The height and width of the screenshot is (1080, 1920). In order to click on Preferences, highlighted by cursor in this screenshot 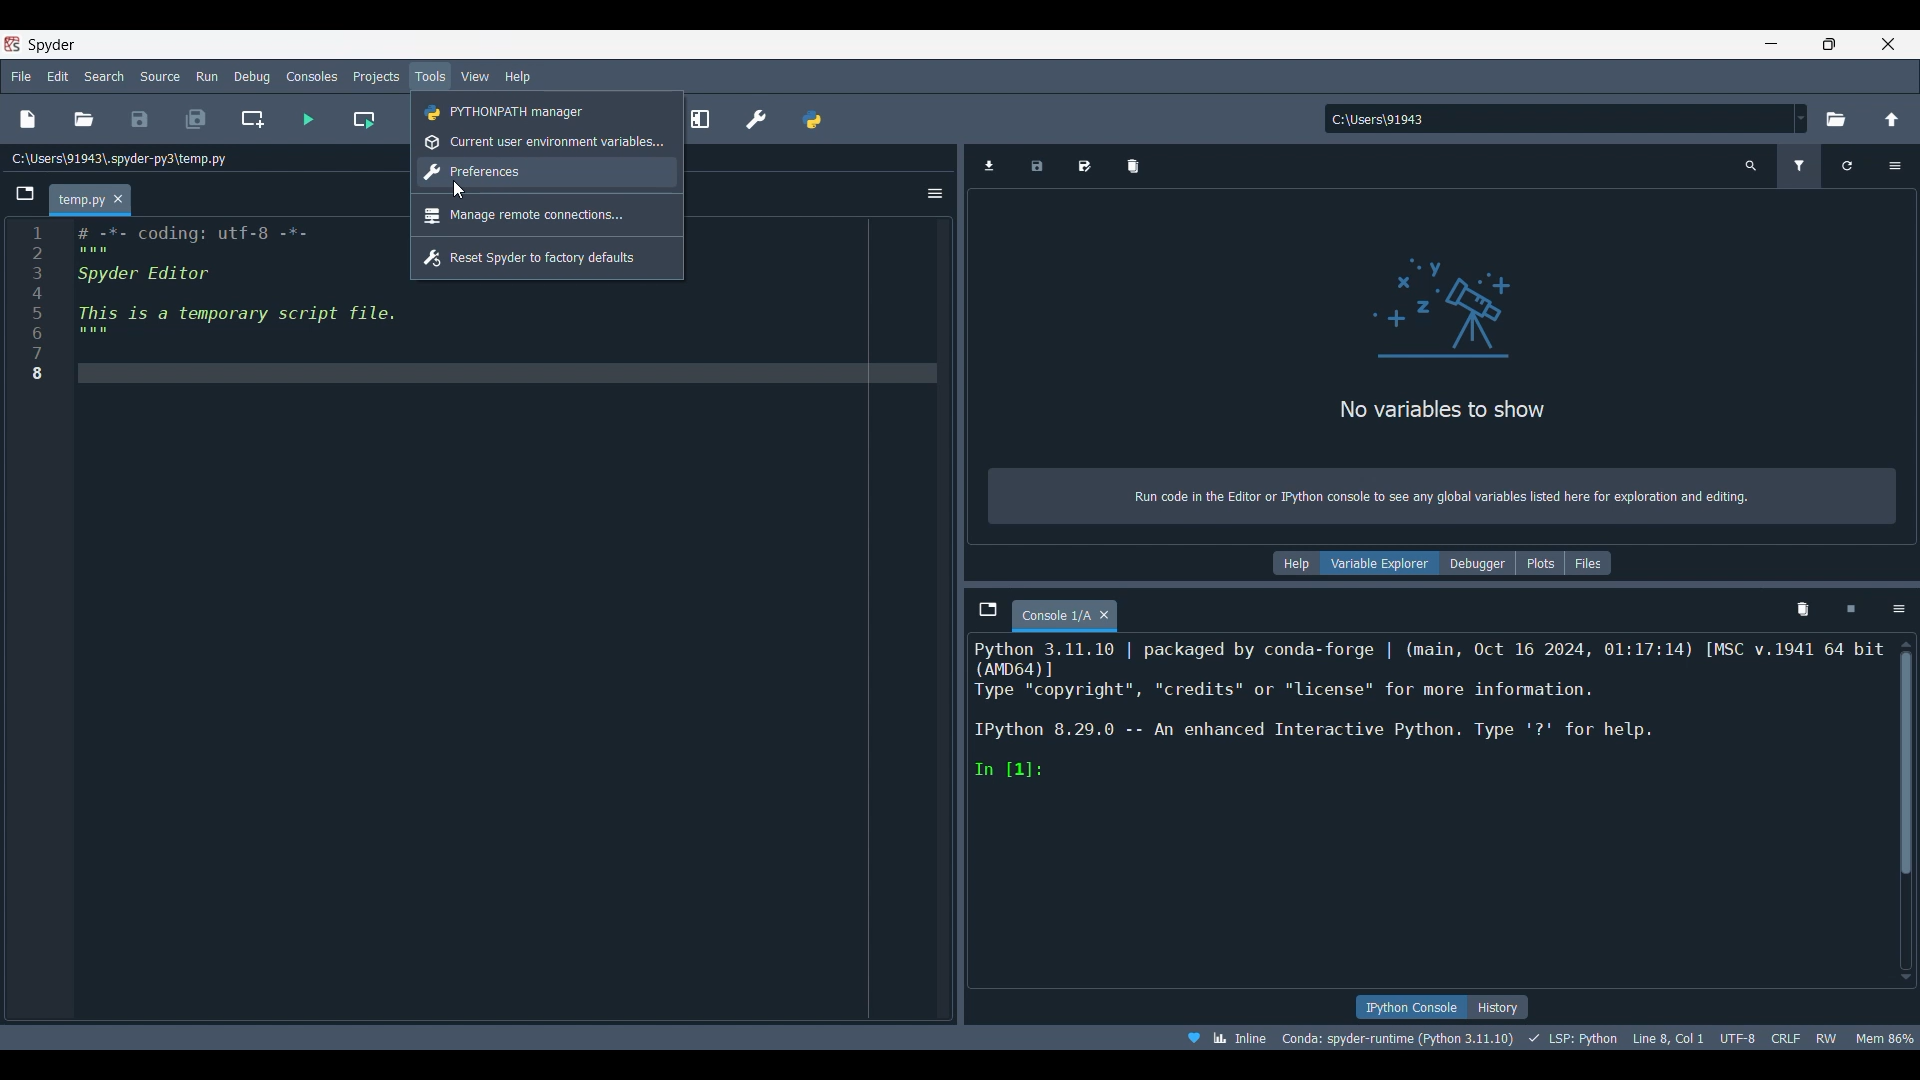, I will do `click(548, 173)`.